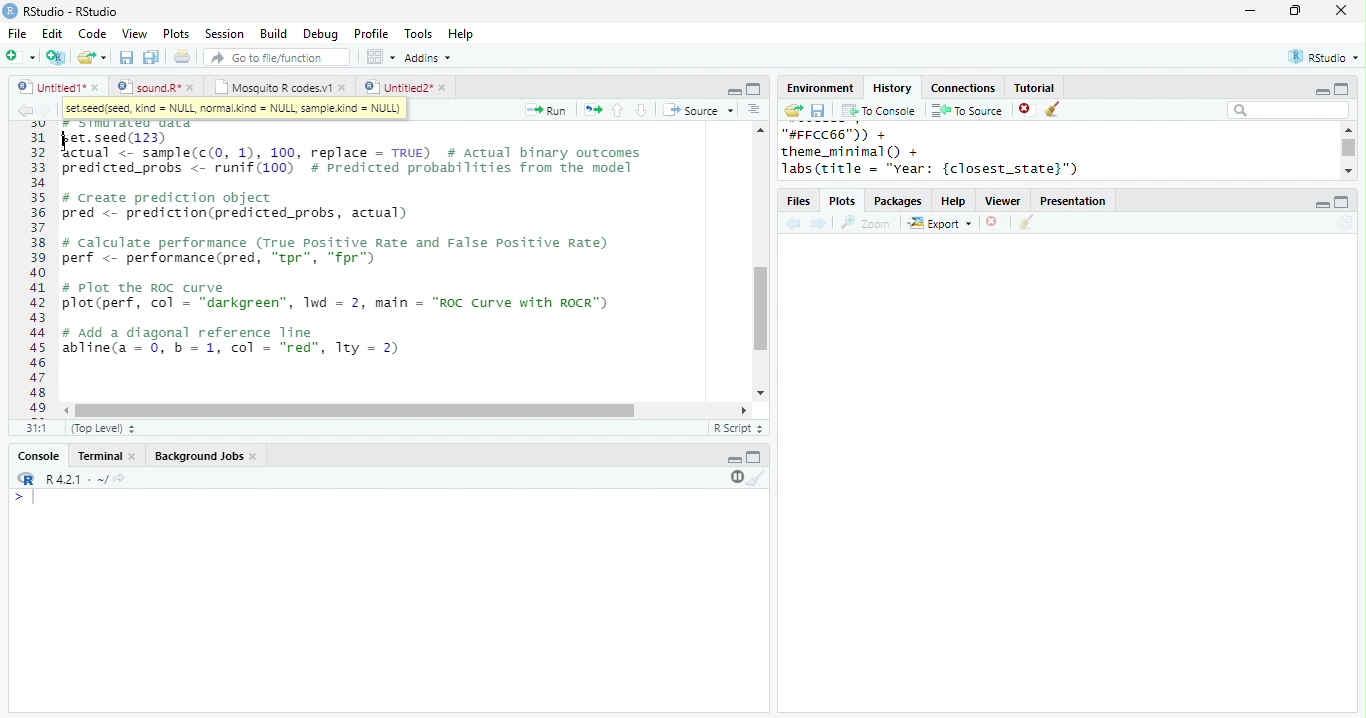 This screenshot has height=718, width=1366. What do you see at coordinates (740, 410) in the screenshot?
I see `scroll right` at bounding box center [740, 410].